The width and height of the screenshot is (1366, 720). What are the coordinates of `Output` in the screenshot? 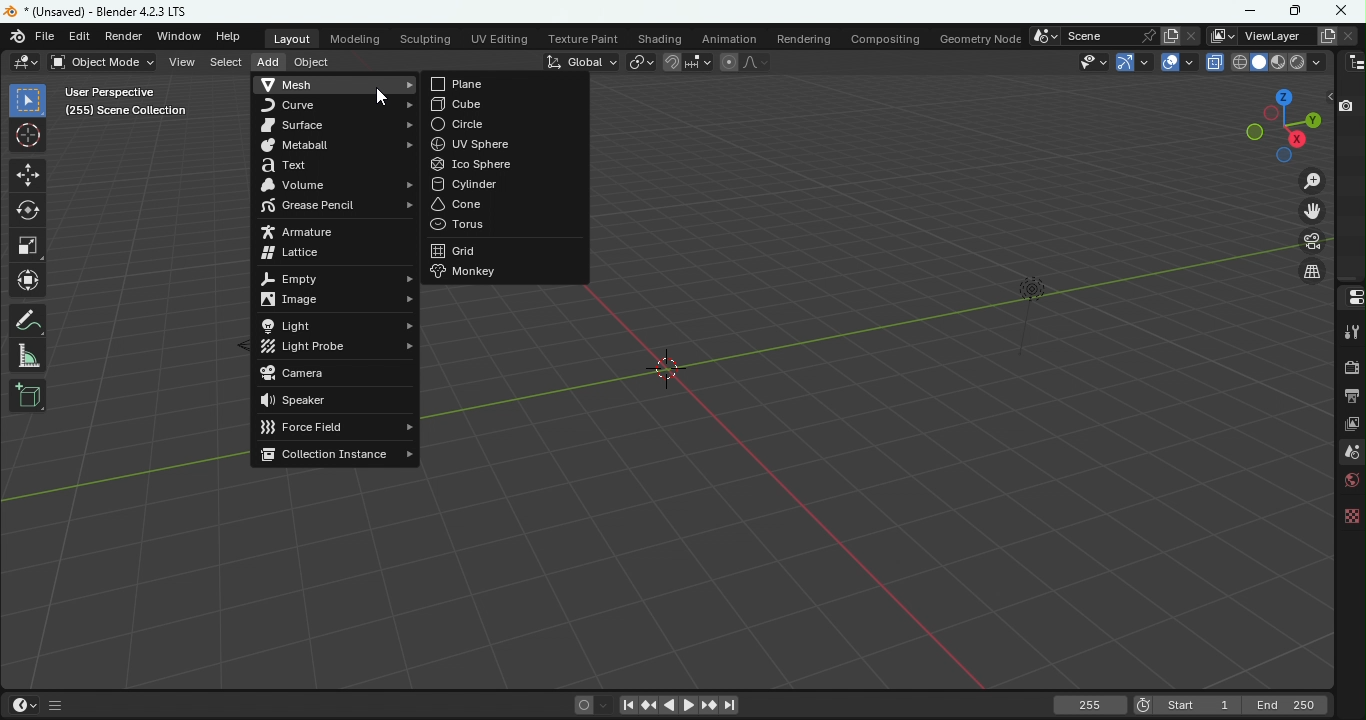 It's located at (1349, 398).